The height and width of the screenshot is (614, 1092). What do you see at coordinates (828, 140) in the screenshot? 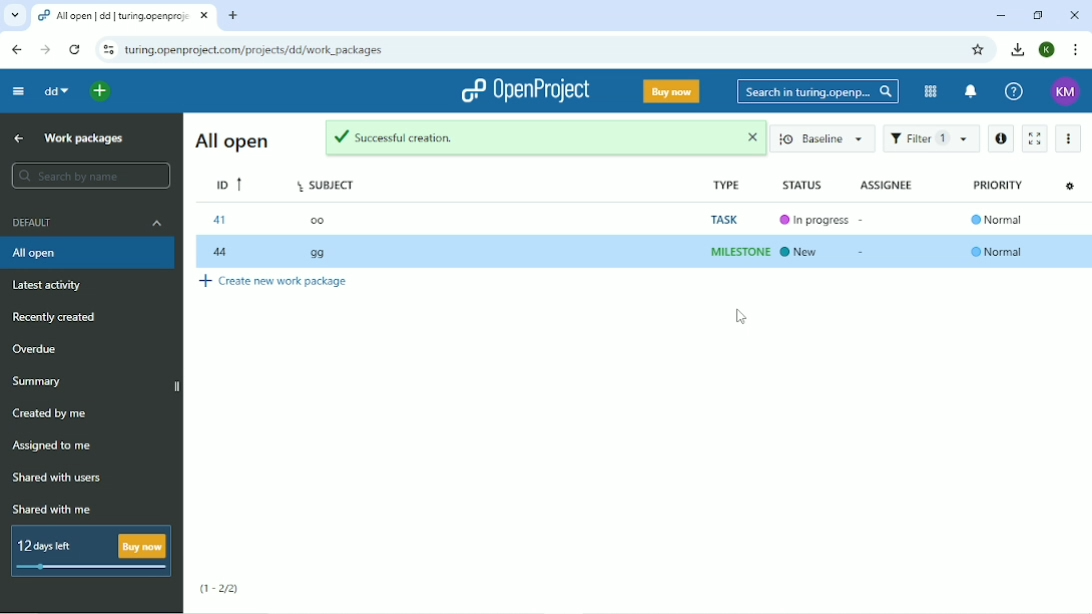
I see `Baseline` at bounding box center [828, 140].